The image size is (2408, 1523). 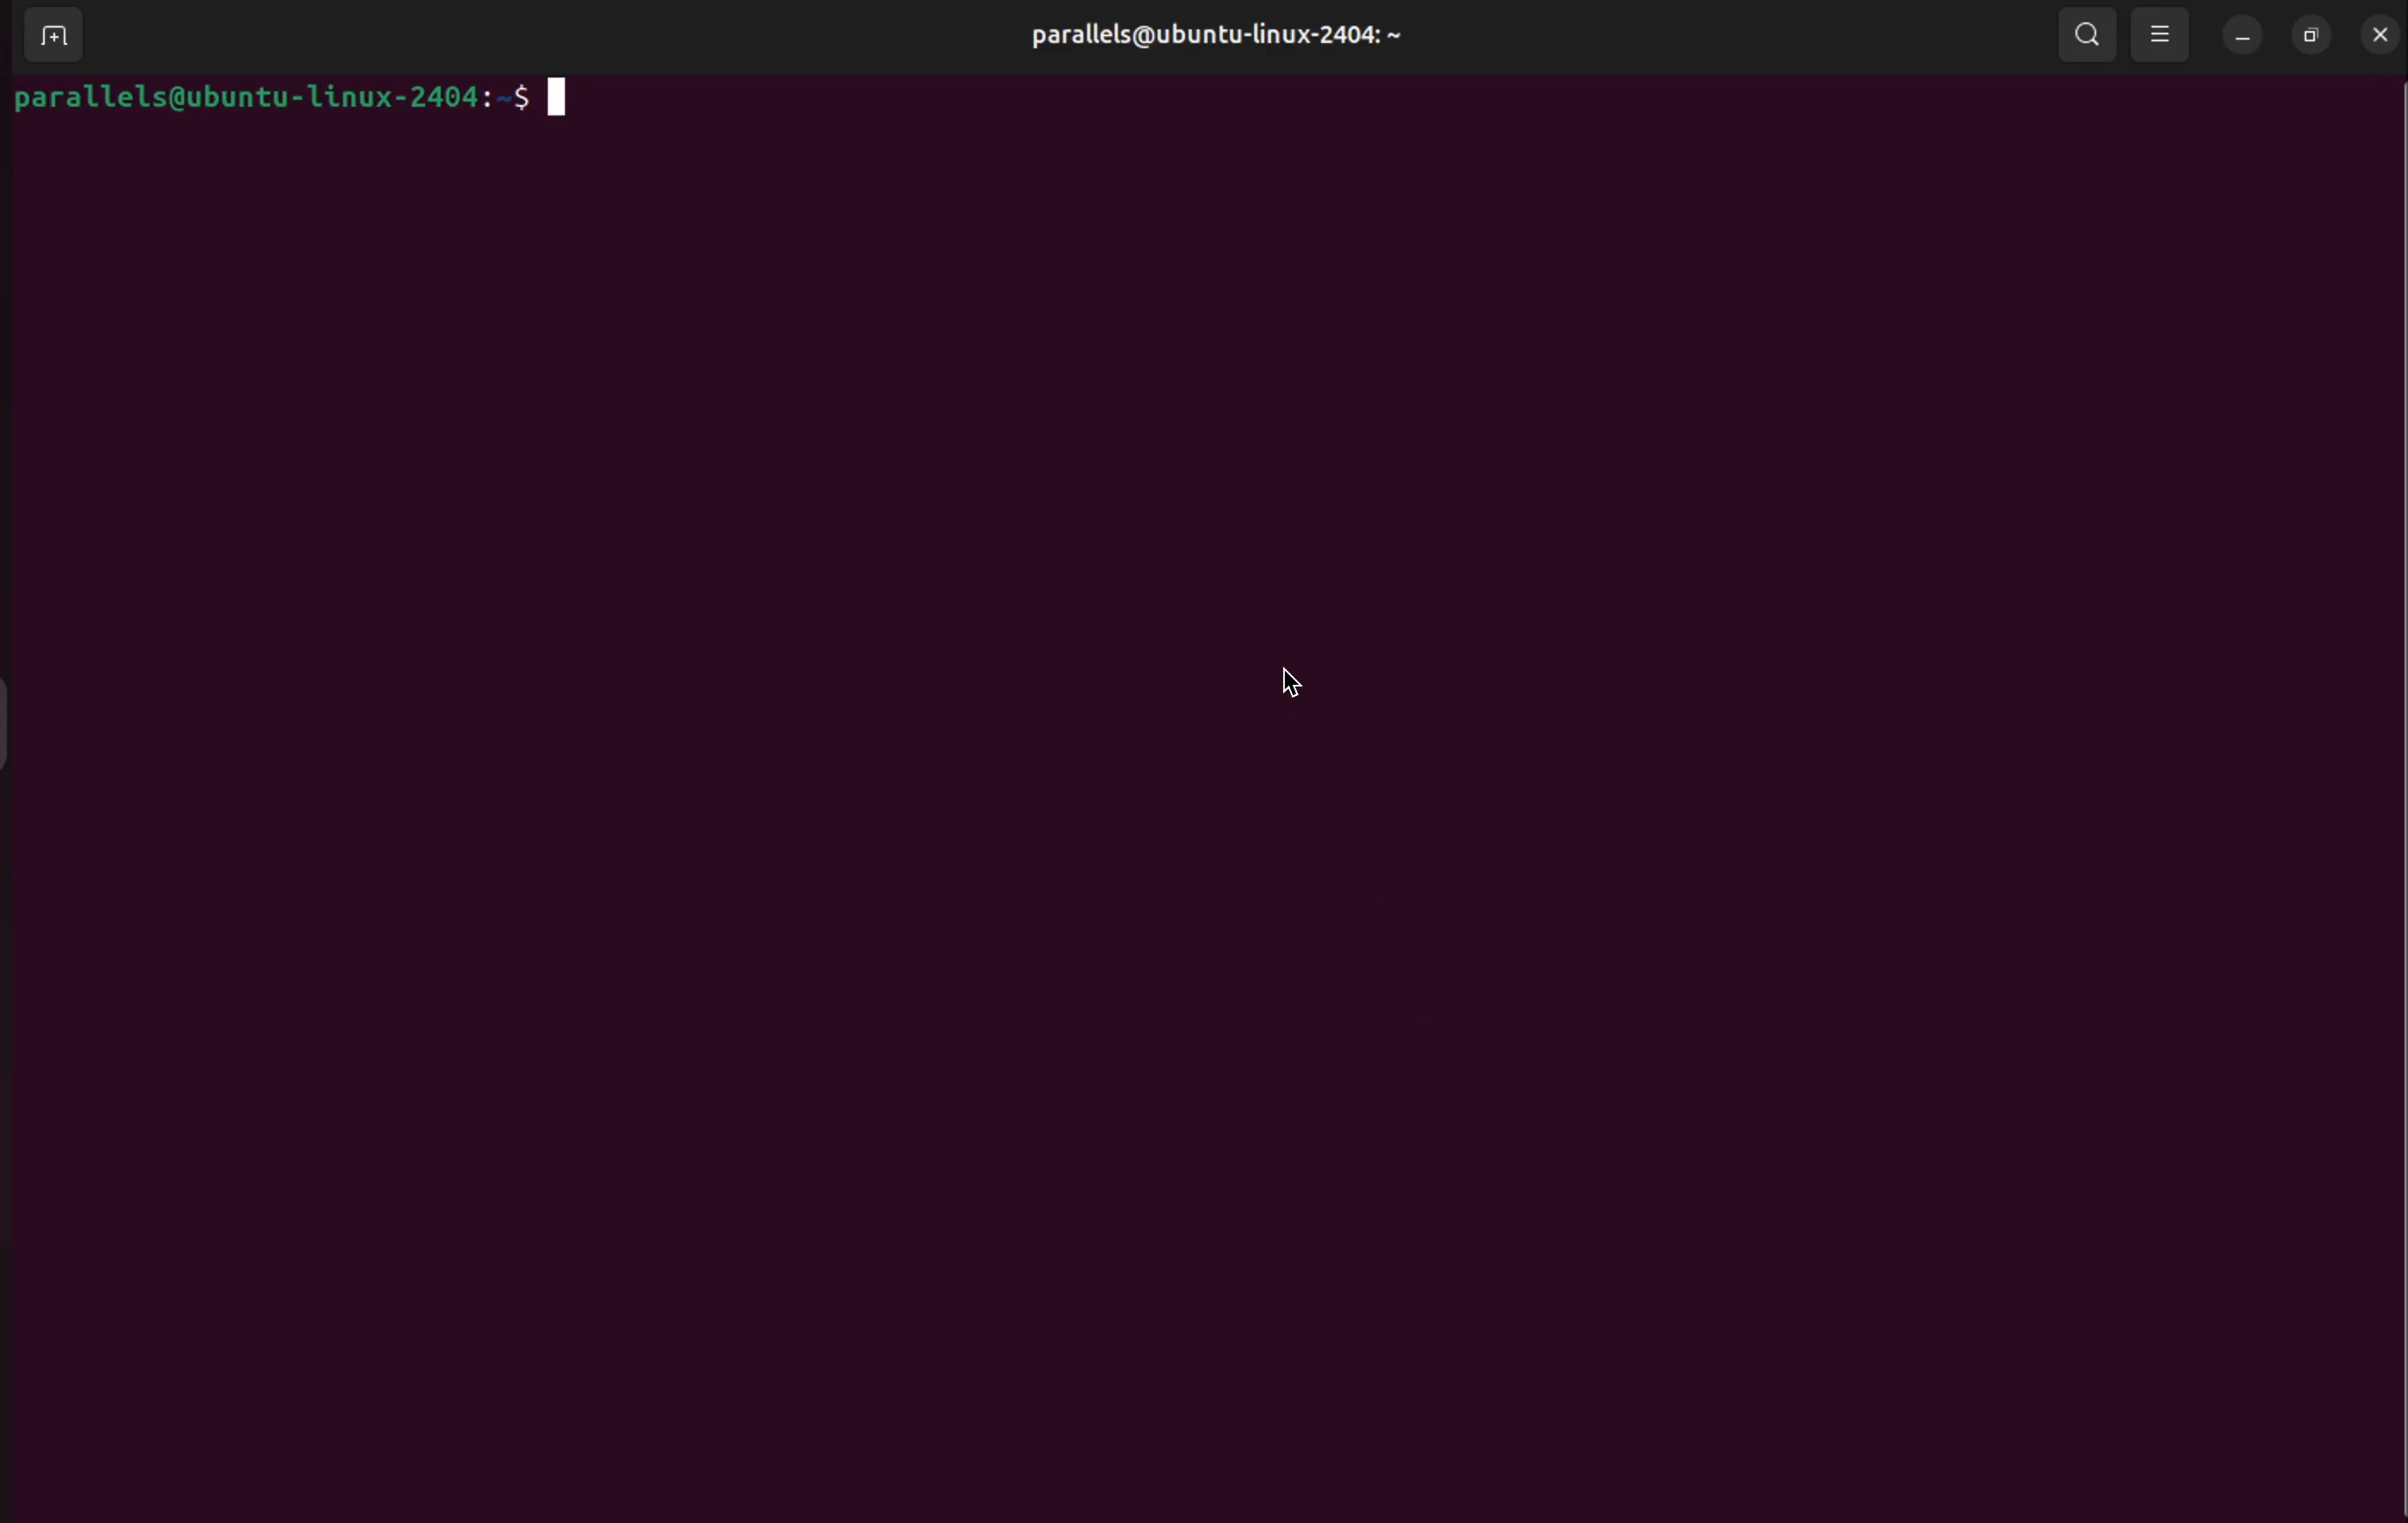 I want to click on minimize, so click(x=2238, y=32).